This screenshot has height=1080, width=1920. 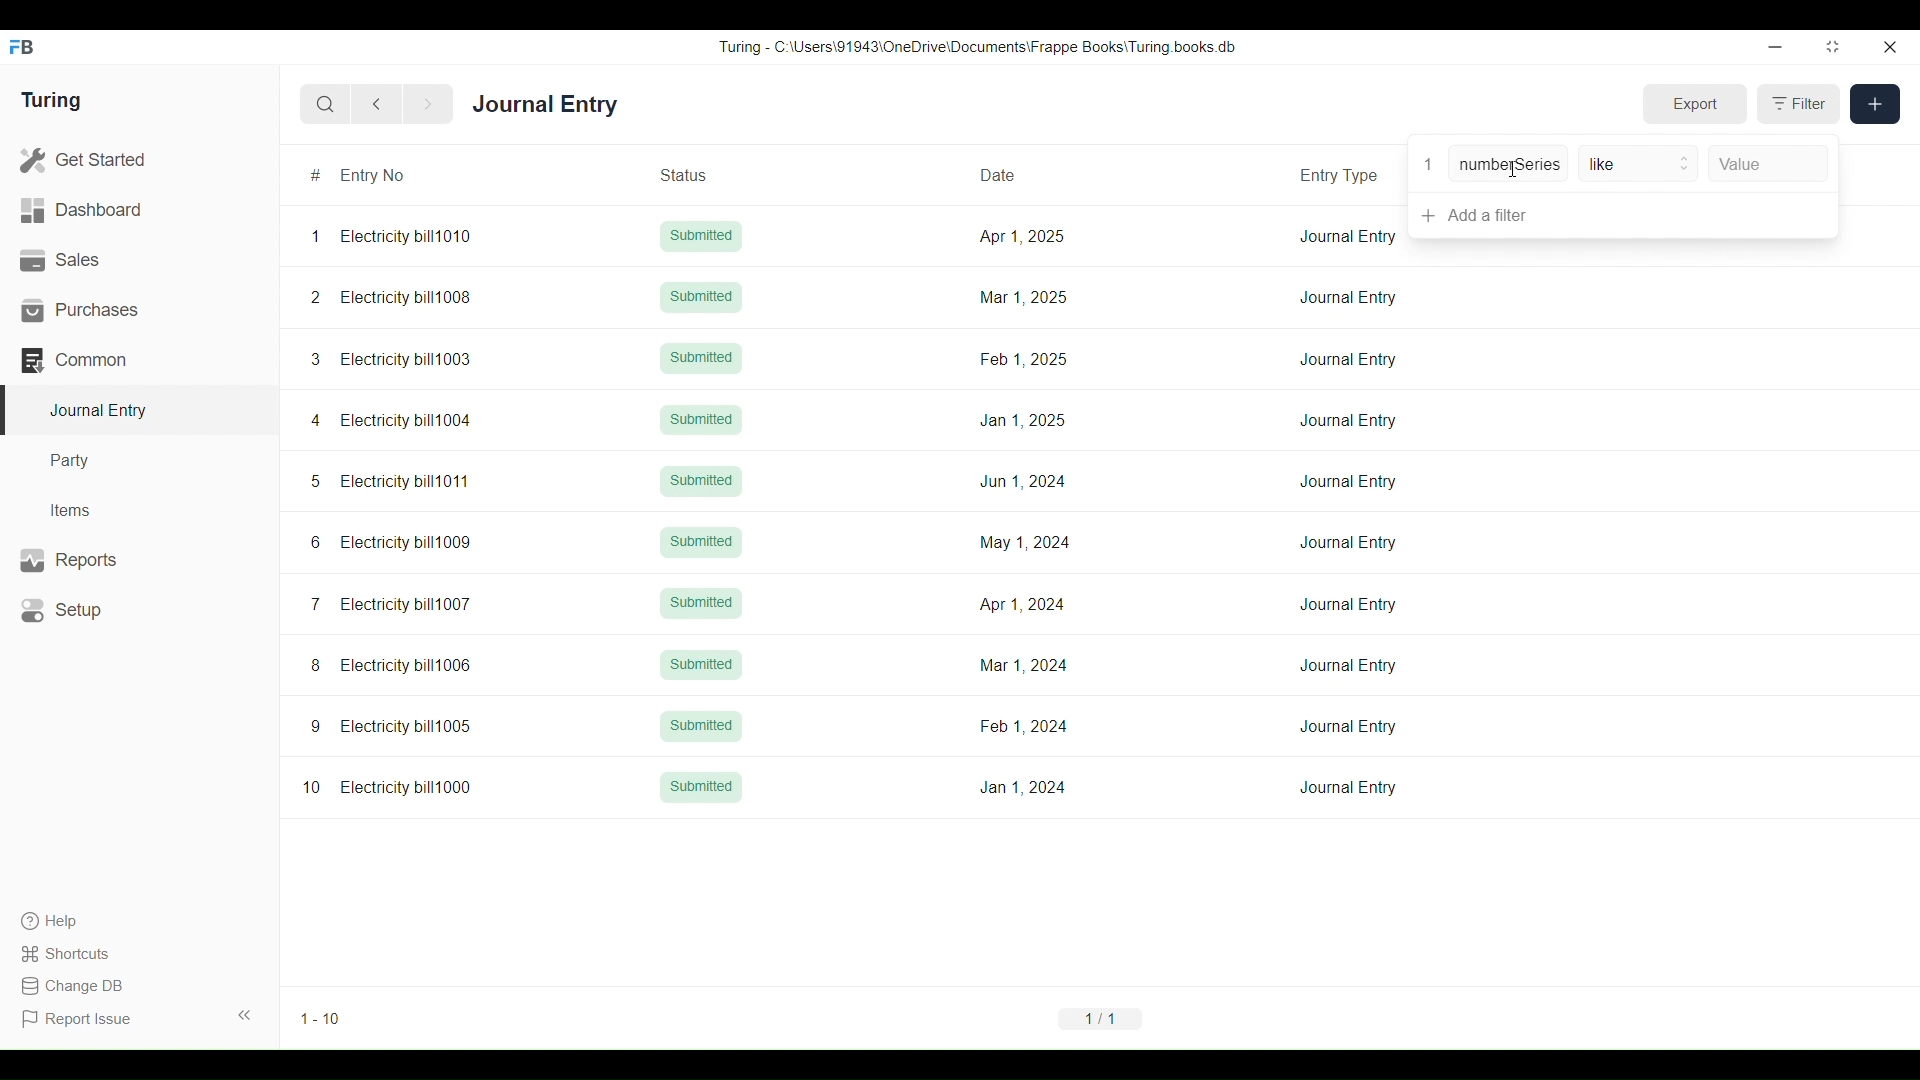 I want to click on 1/1, so click(x=1100, y=1018).